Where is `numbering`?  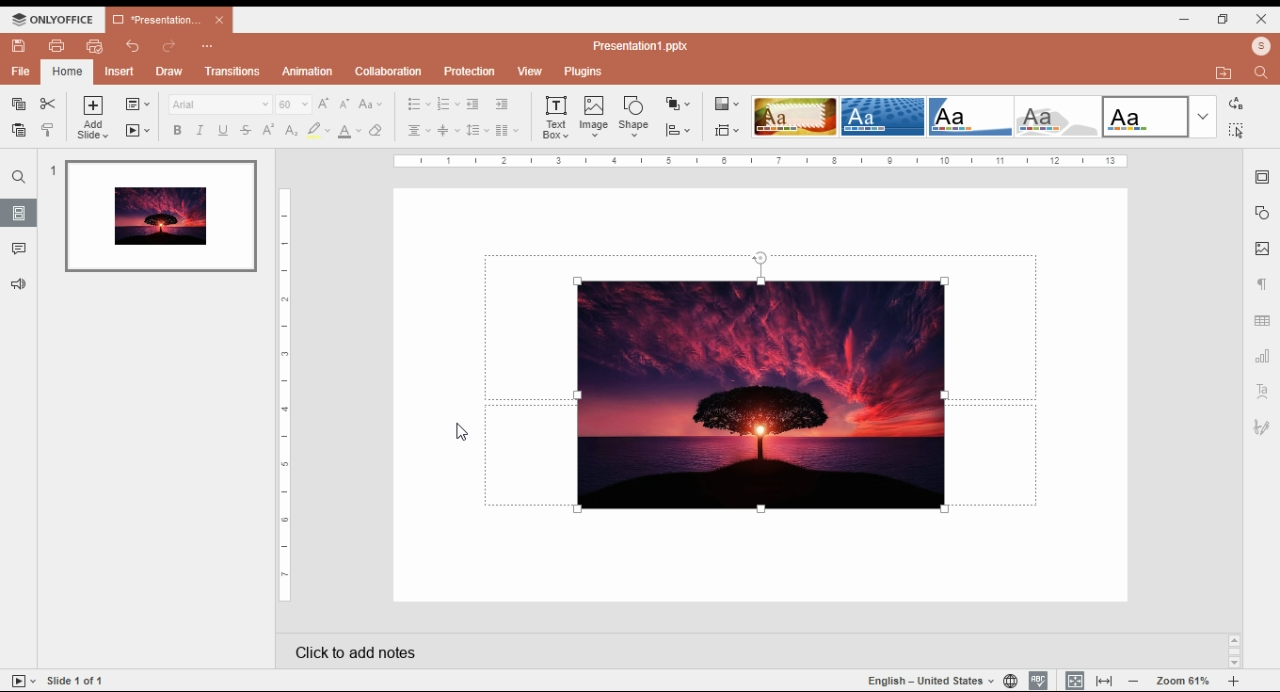 numbering is located at coordinates (447, 104).